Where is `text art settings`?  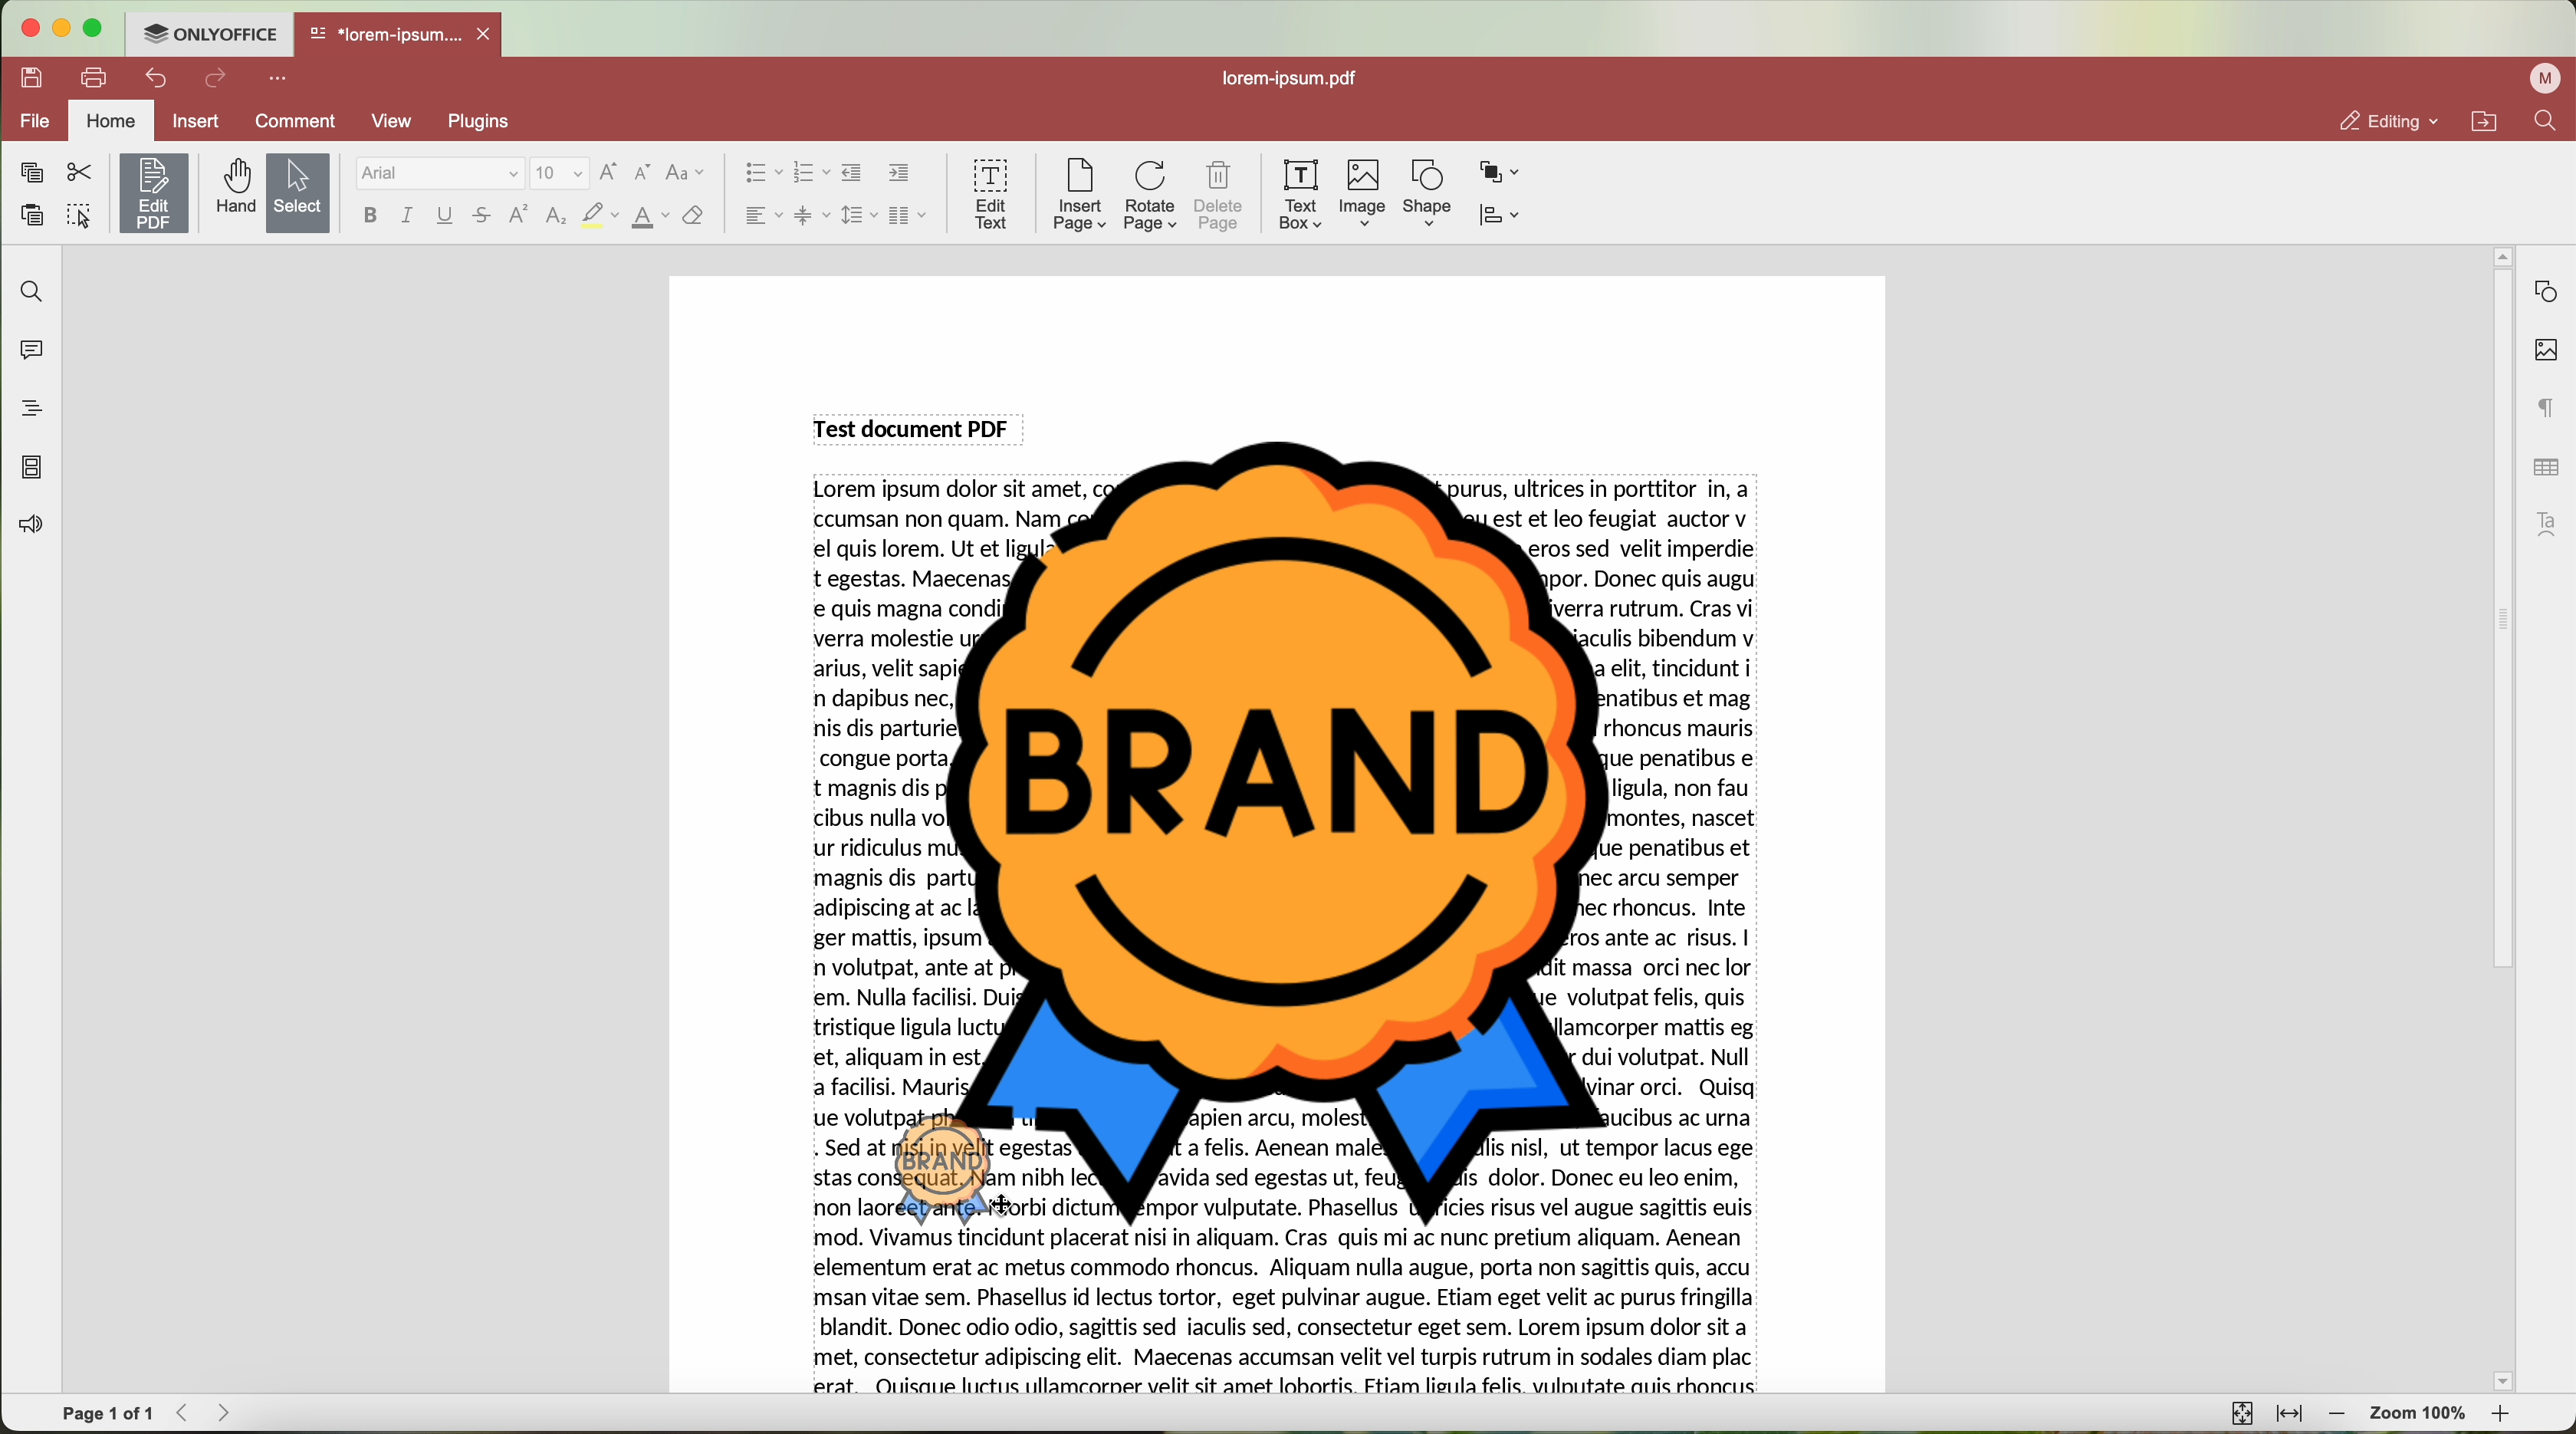
text art settings is located at coordinates (2552, 524).